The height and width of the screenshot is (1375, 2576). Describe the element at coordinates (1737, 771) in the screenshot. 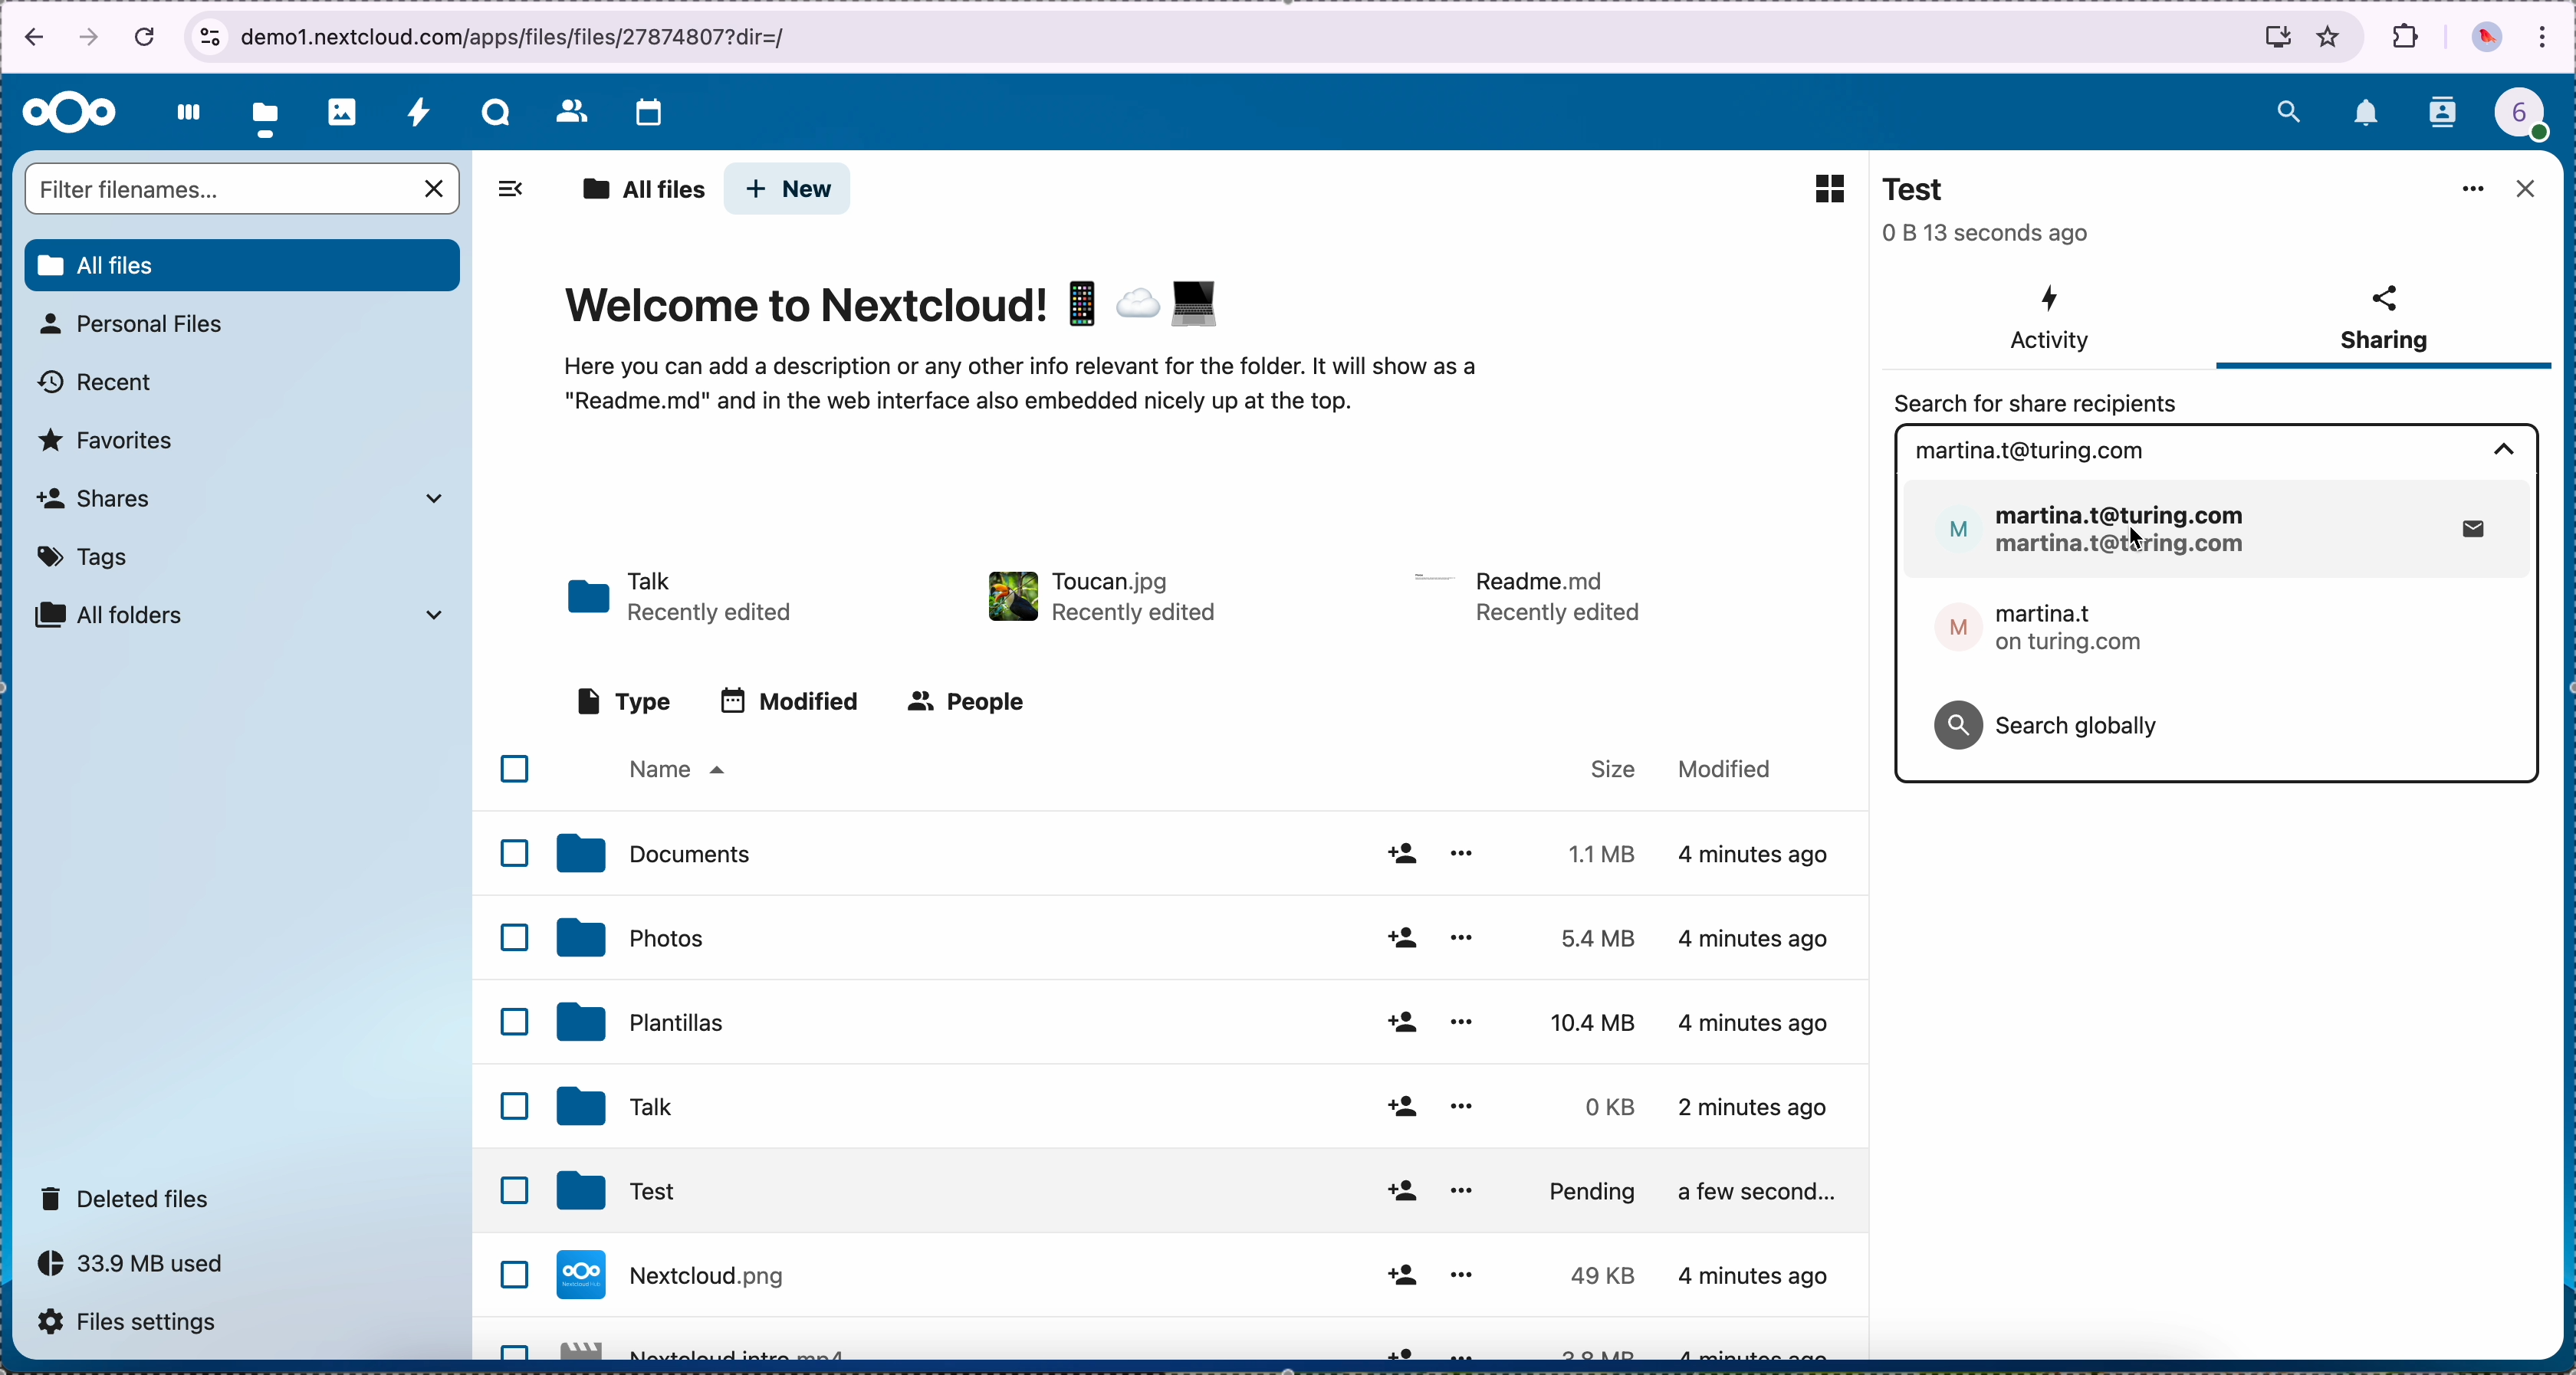

I see `modified` at that location.